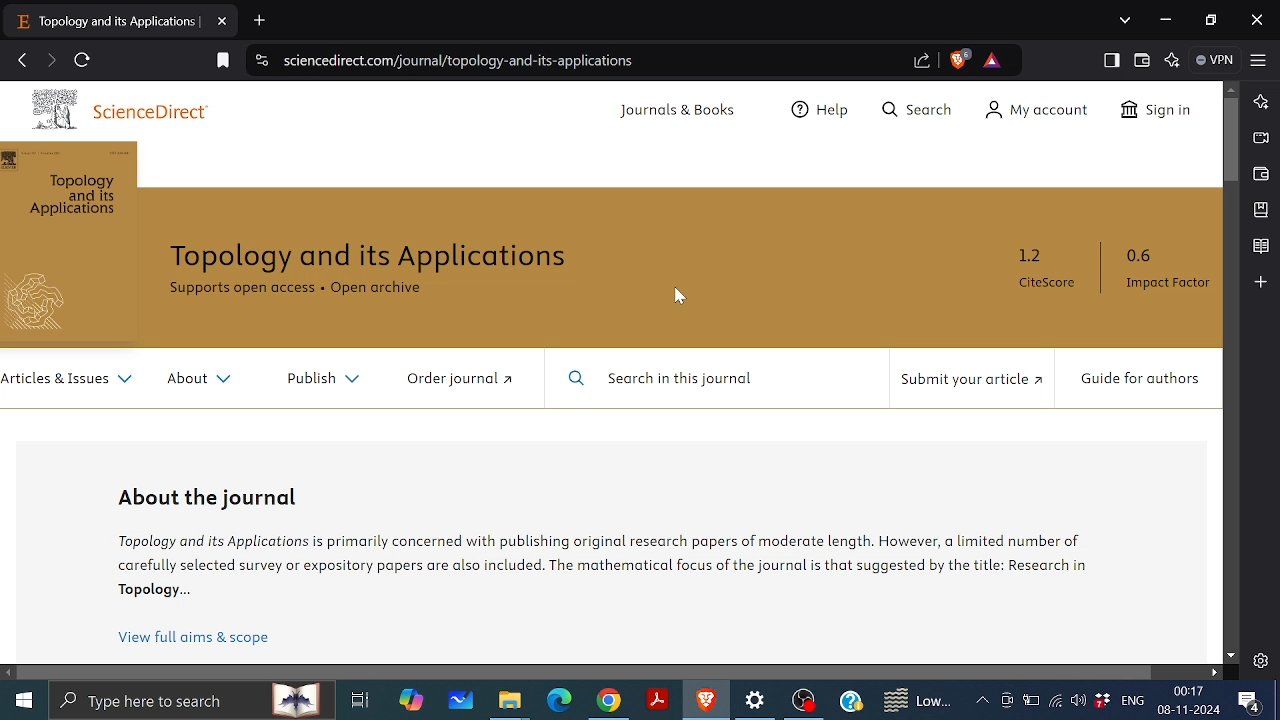  Describe the element at coordinates (1101, 701) in the screenshot. I see `Dropbox` at that location.